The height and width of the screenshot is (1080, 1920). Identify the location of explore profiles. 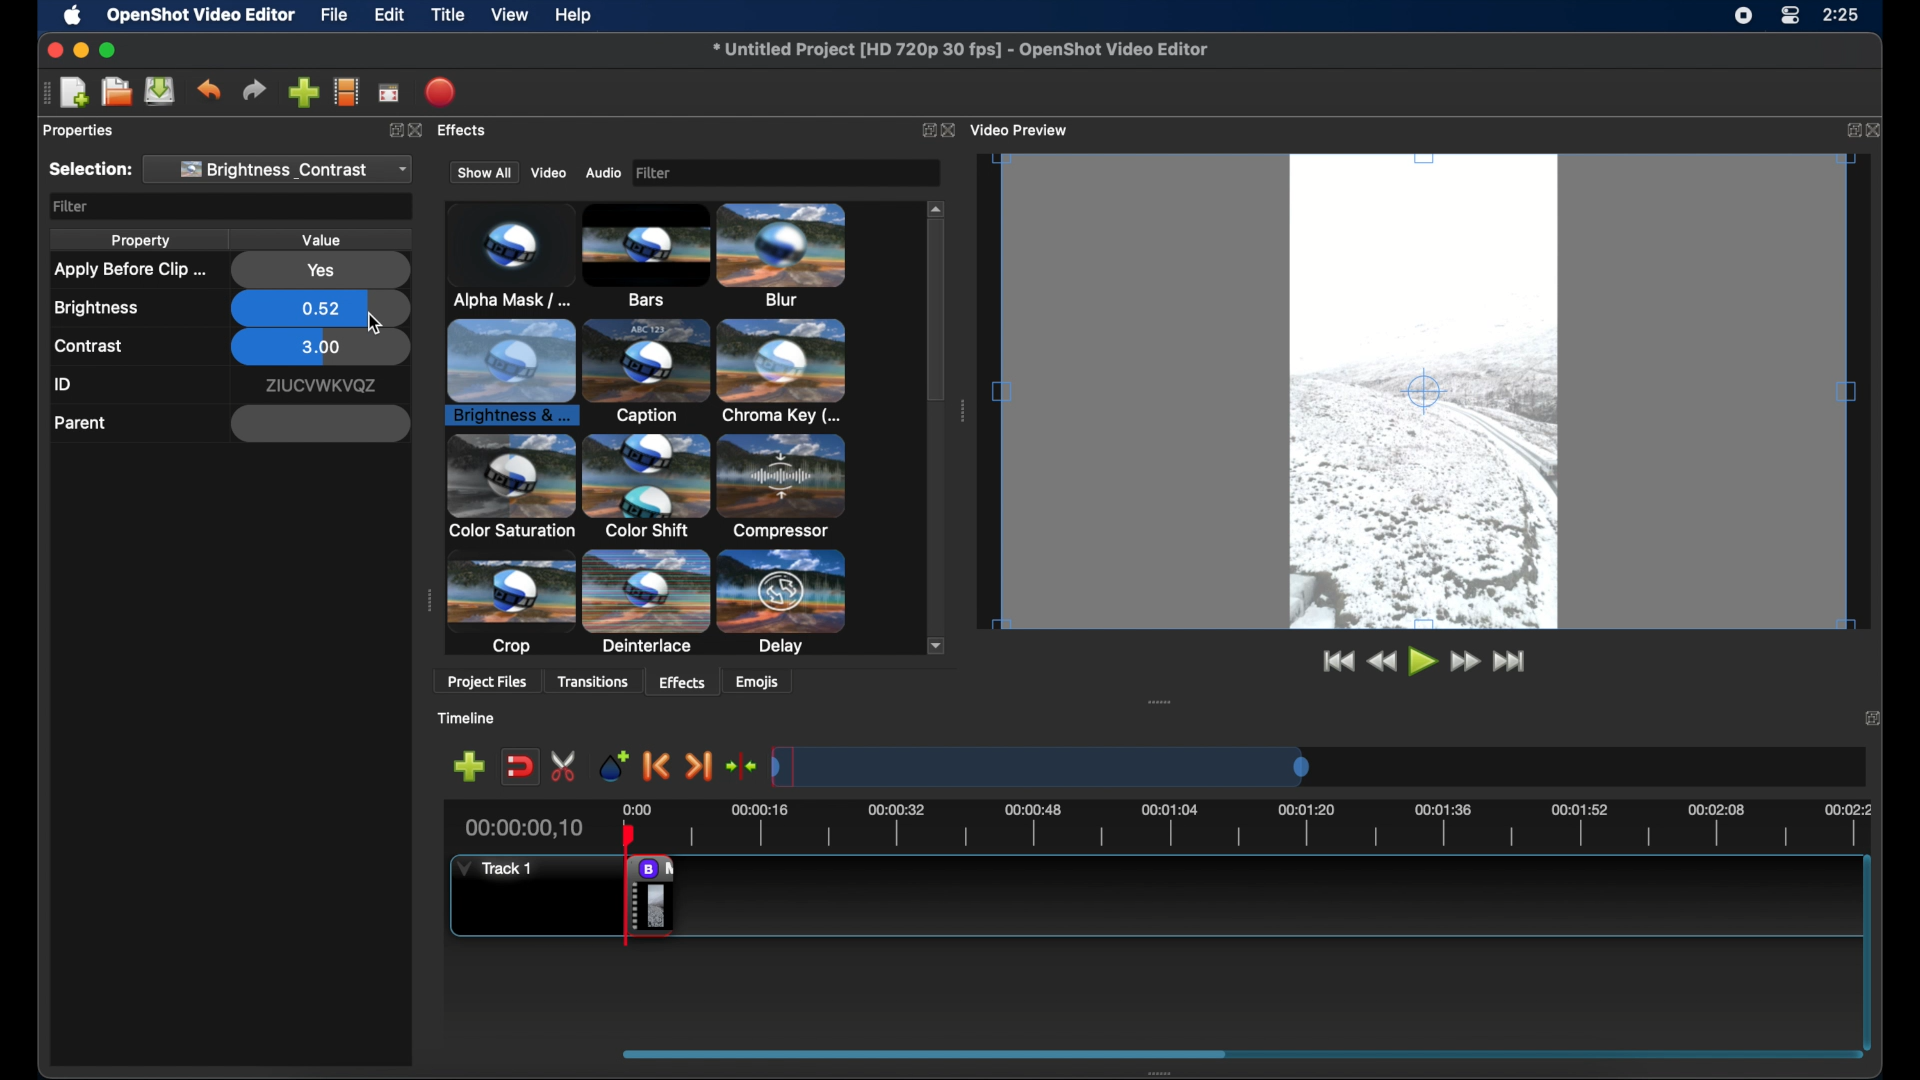
(348, 93).